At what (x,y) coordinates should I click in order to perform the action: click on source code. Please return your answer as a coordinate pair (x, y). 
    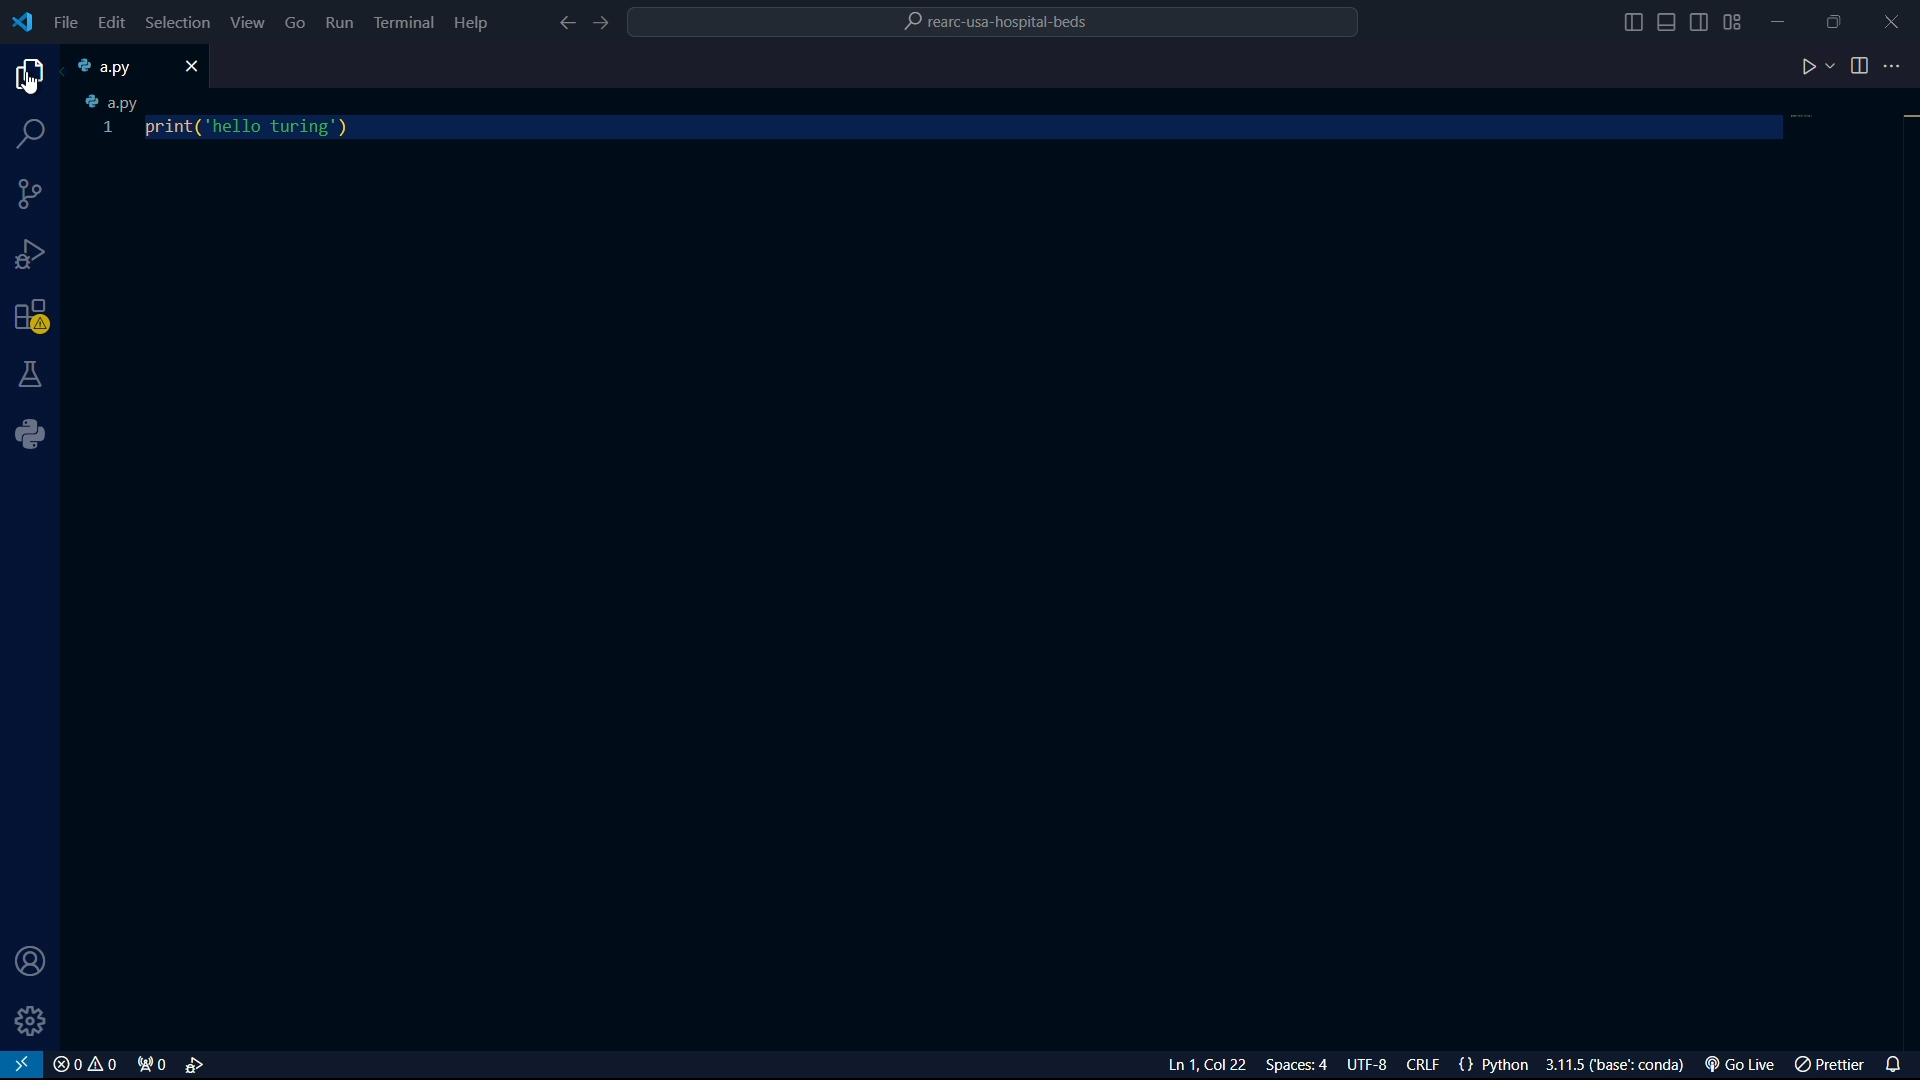
    Looking at the image, I should click on (32, 194).